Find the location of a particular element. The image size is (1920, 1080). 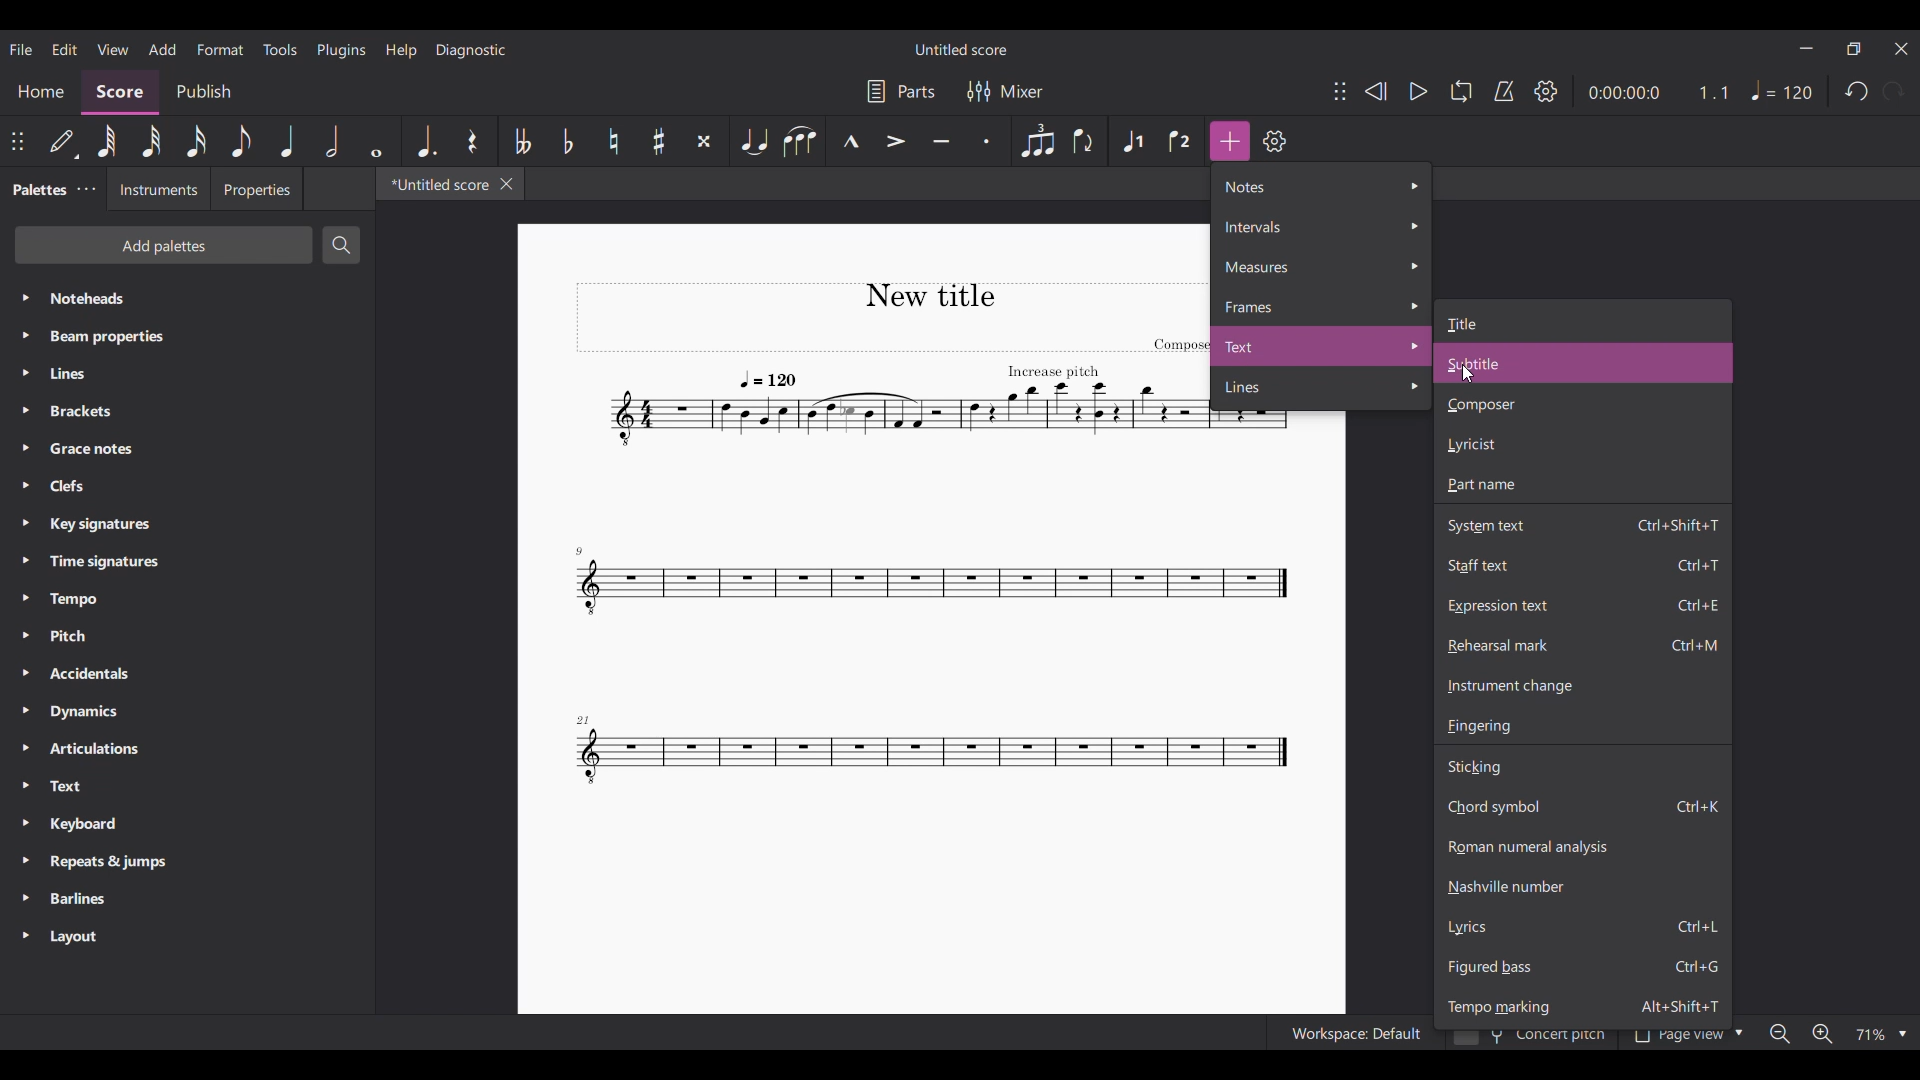

Title is located at coordinates (1585, 321).